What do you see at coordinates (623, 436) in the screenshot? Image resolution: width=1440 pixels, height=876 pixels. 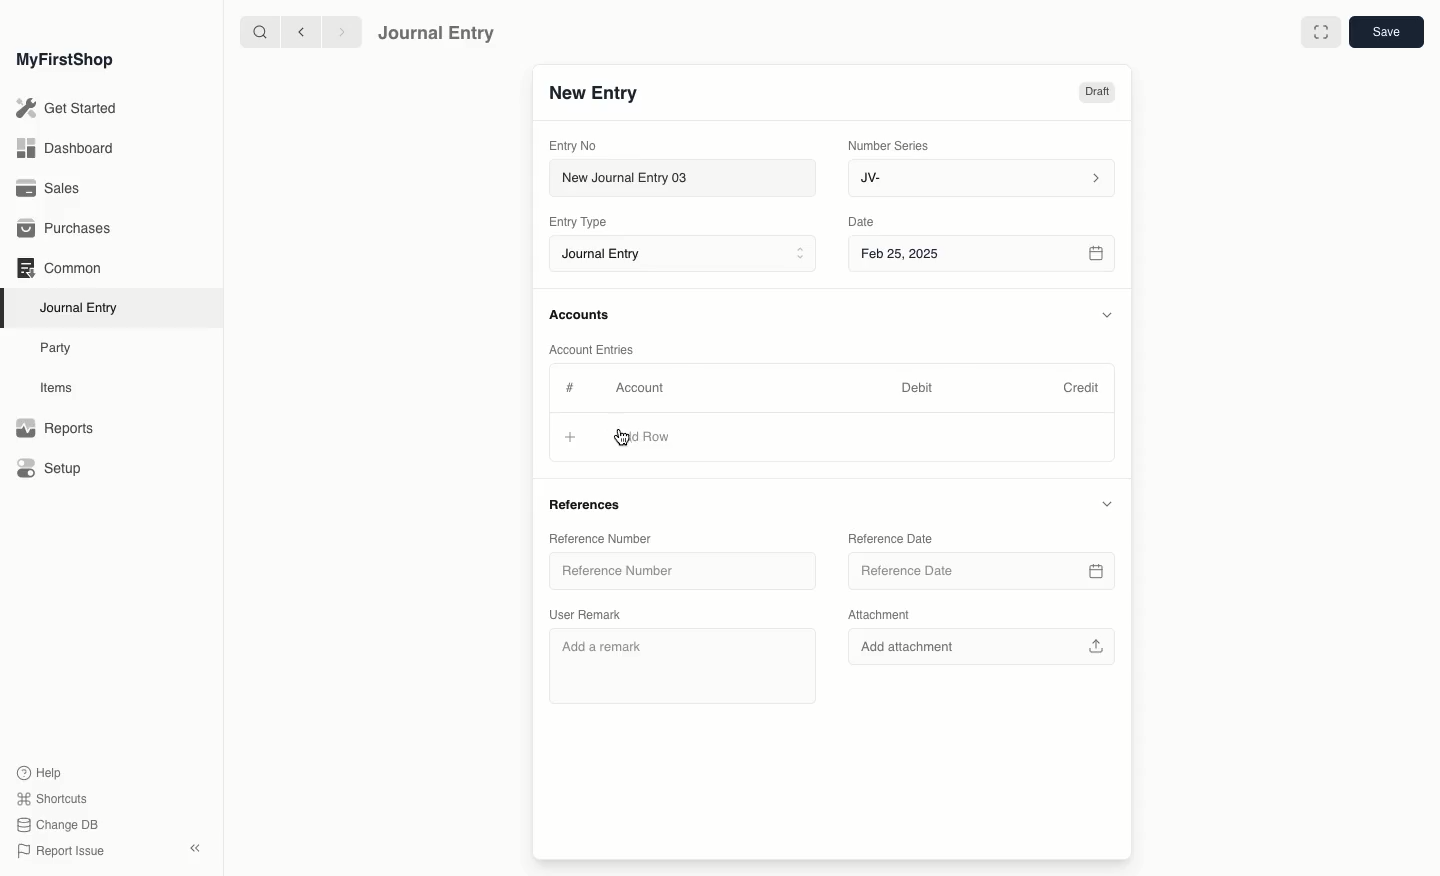 I see `cursor` at bounding box center [623, 436].